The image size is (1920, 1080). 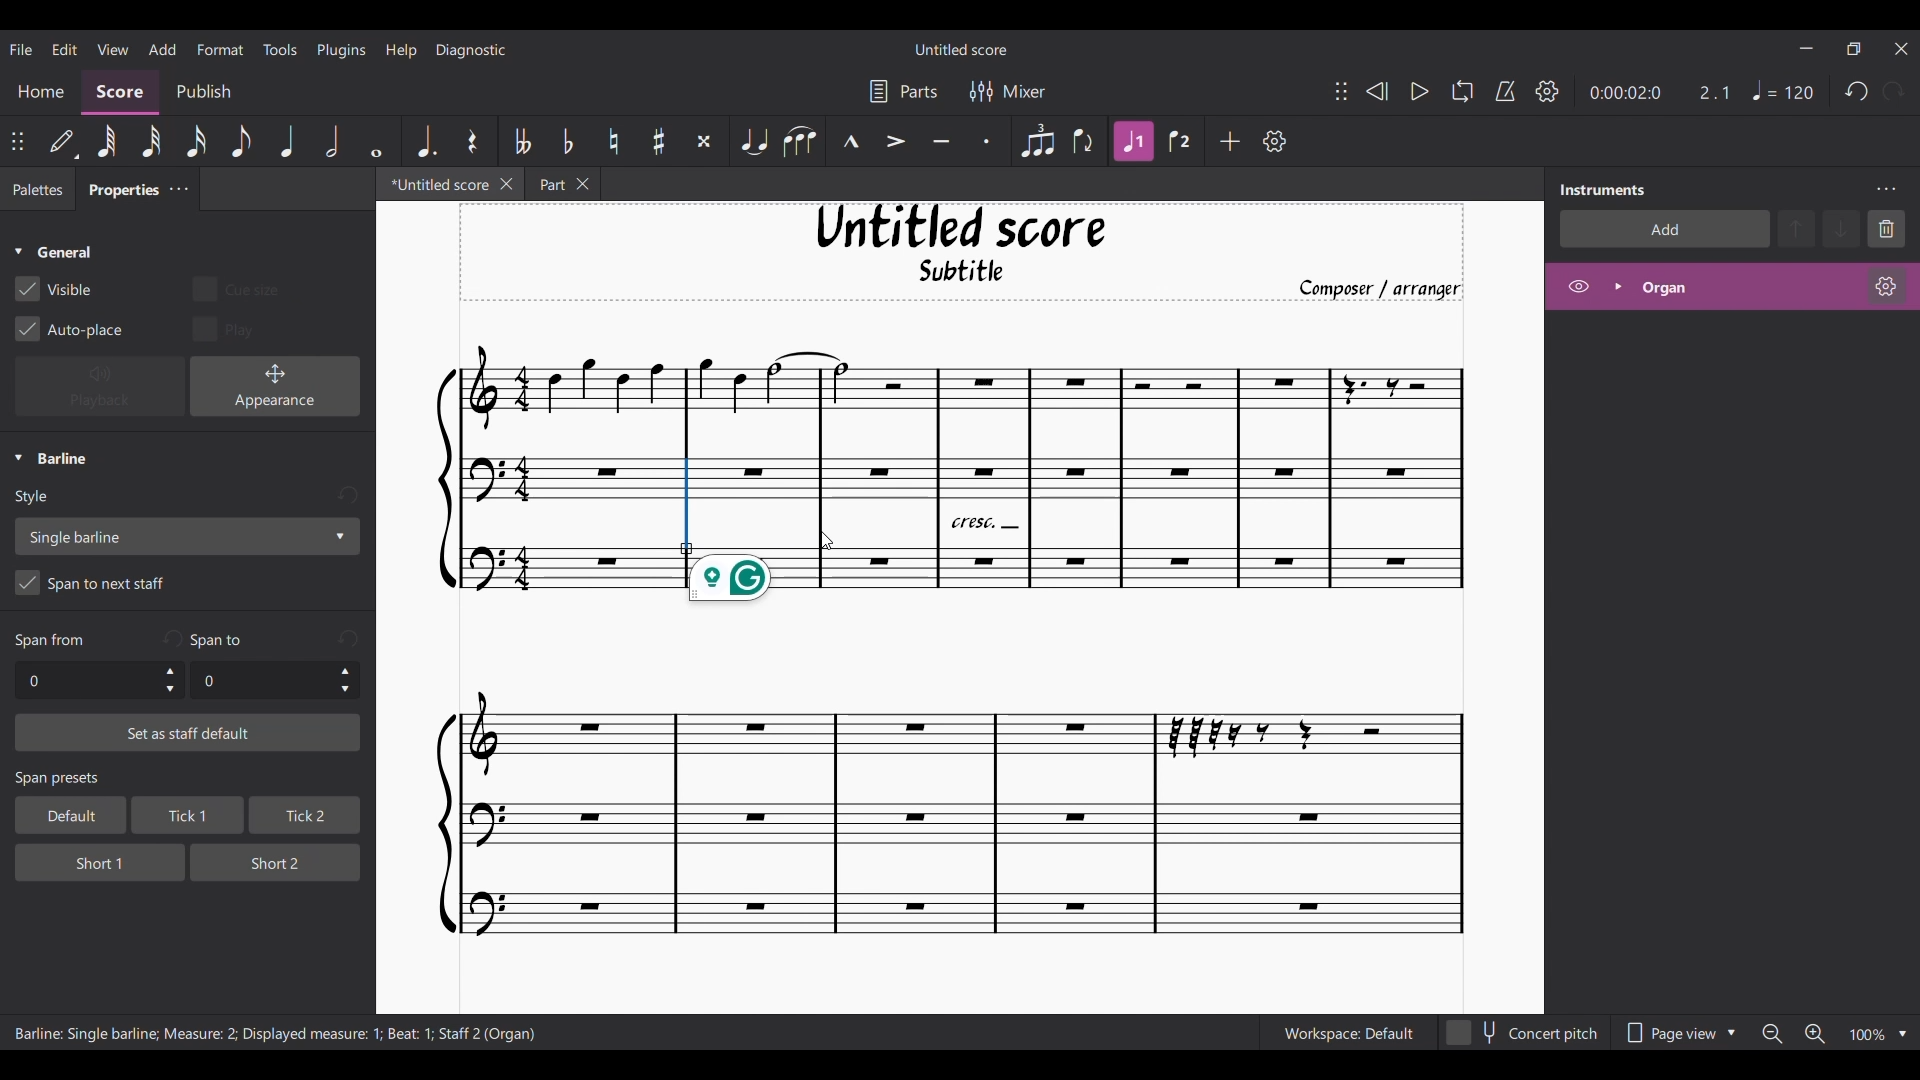 I want to click on Panel title, so click(x=1603, y=189).